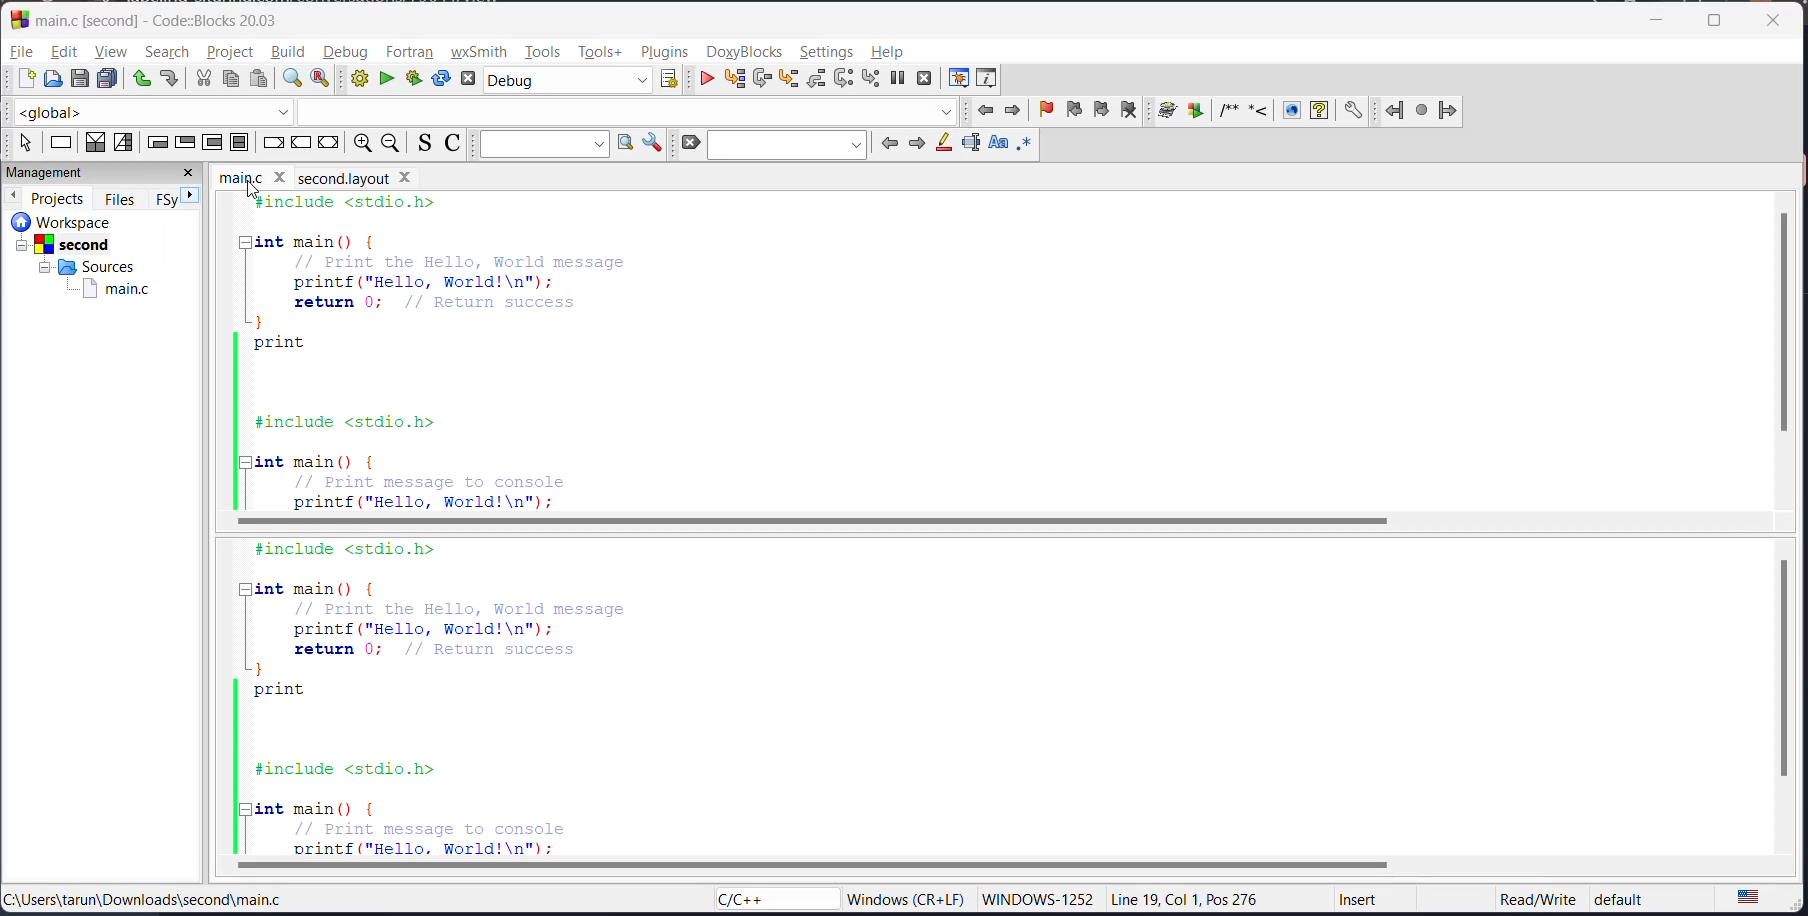  What do you see at coordinates (105, 79) in the screenshot?
I see `save everything` at bounding box center [105, 79].